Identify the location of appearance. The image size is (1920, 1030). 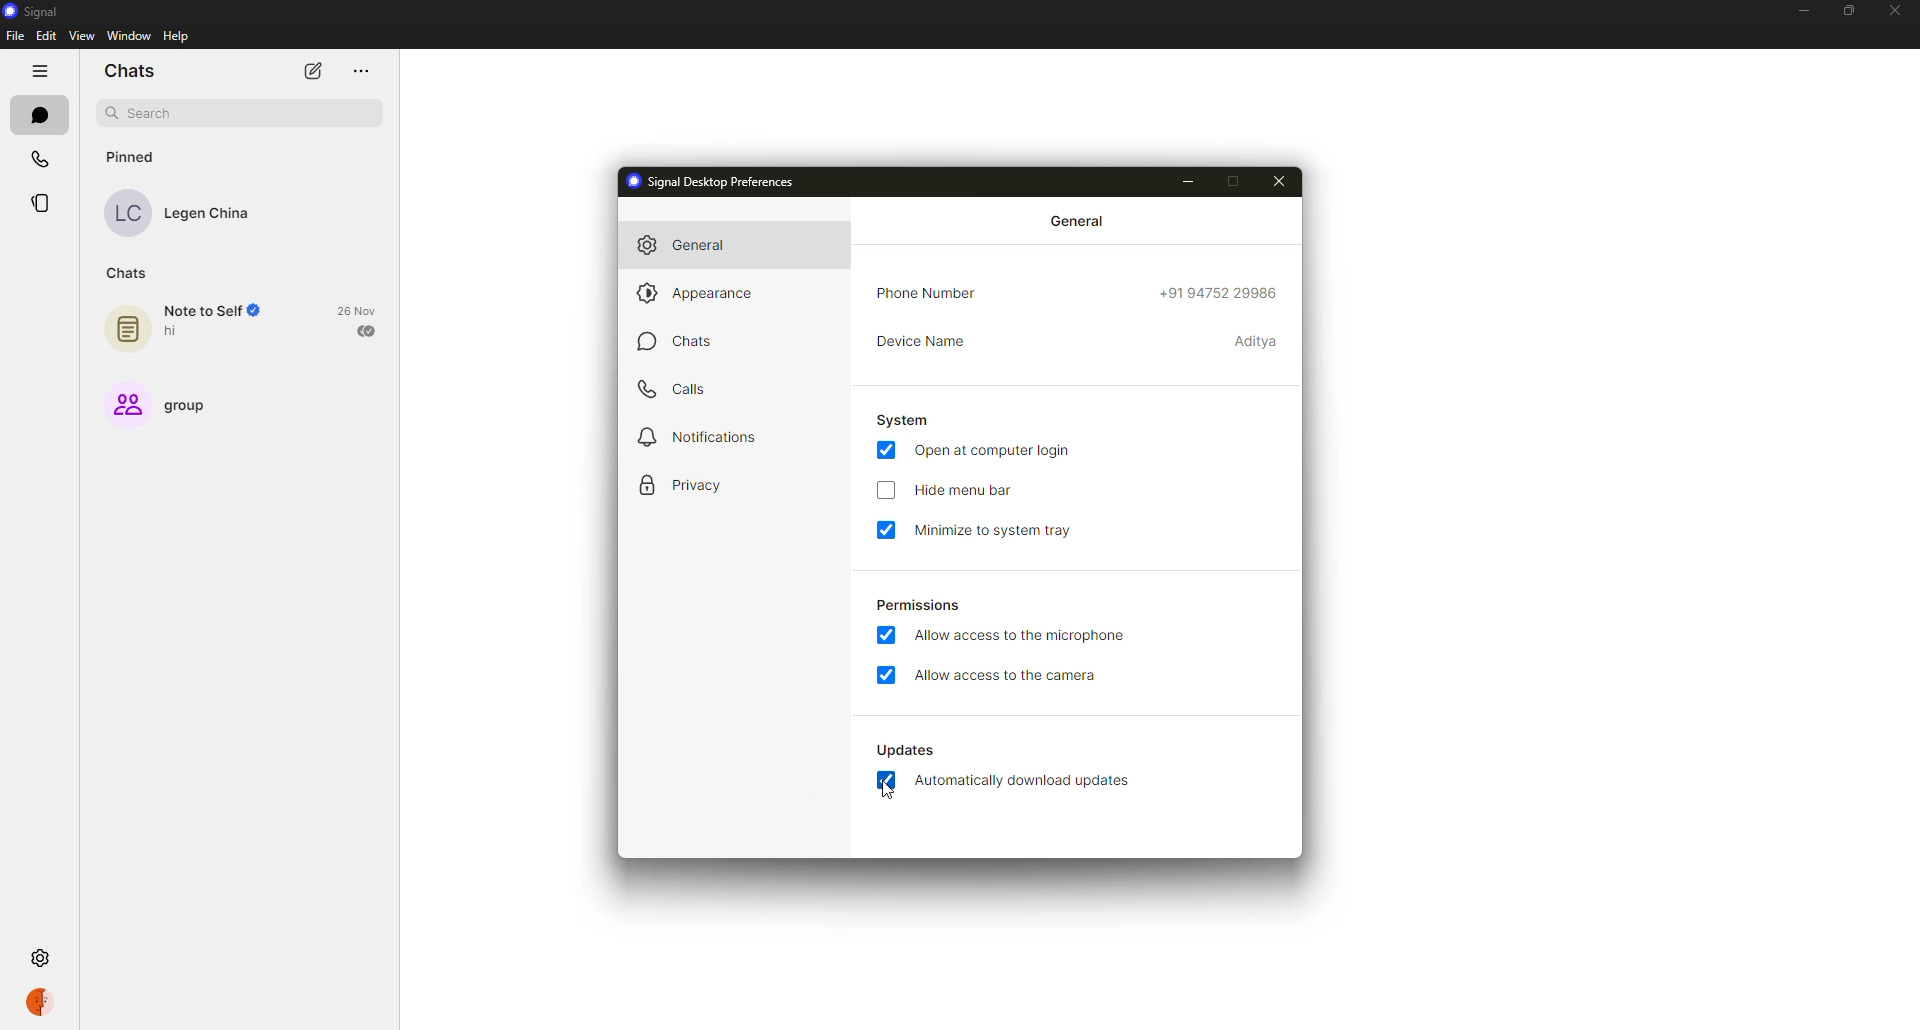
(696, 294).